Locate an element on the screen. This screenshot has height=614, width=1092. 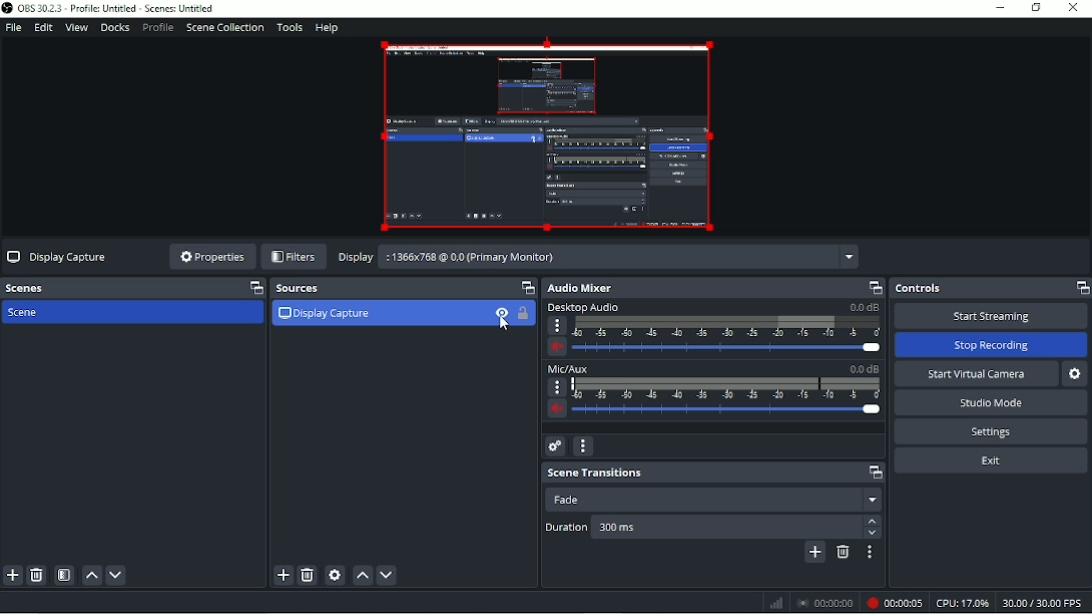
Start virtual camera is located at coordinates (975, 374).